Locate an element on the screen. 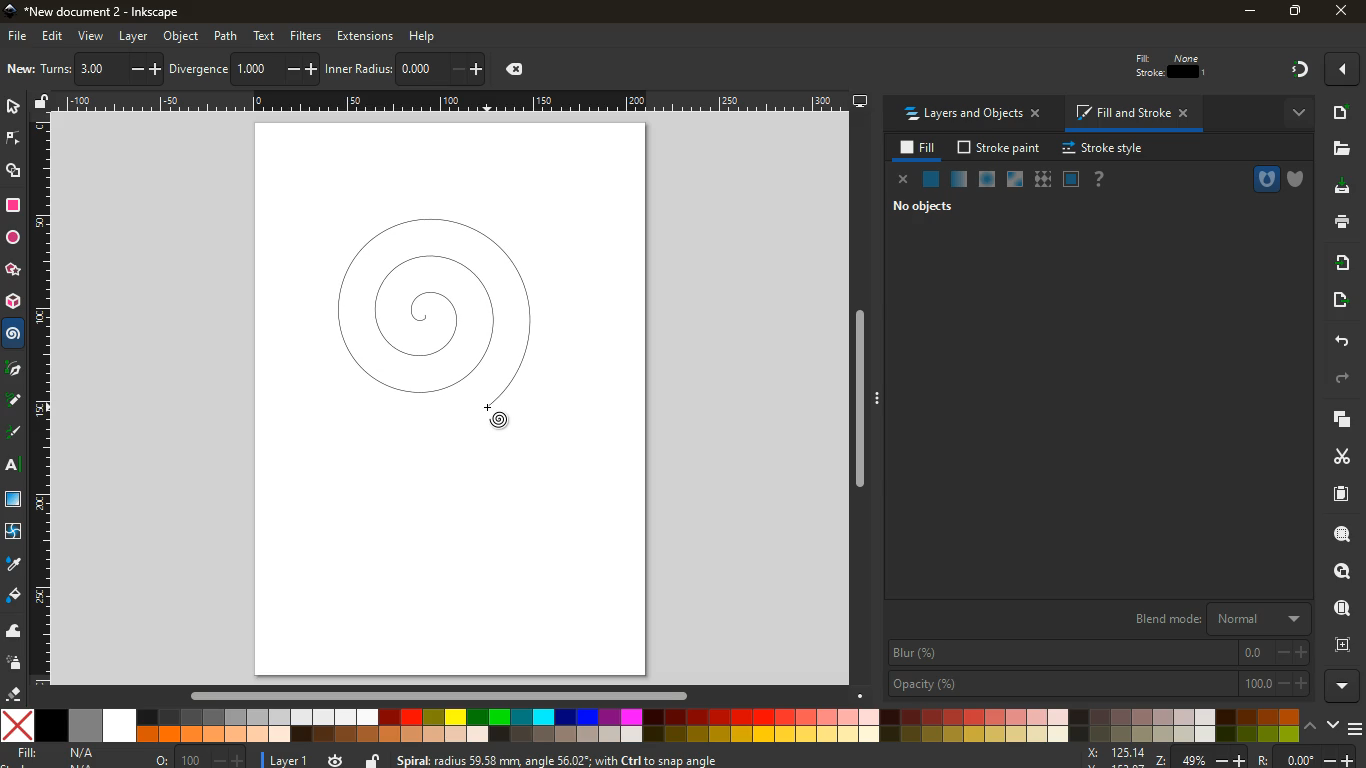 This screenshot has height=768, width=1366. cut is located at coordinates (1333, 457).